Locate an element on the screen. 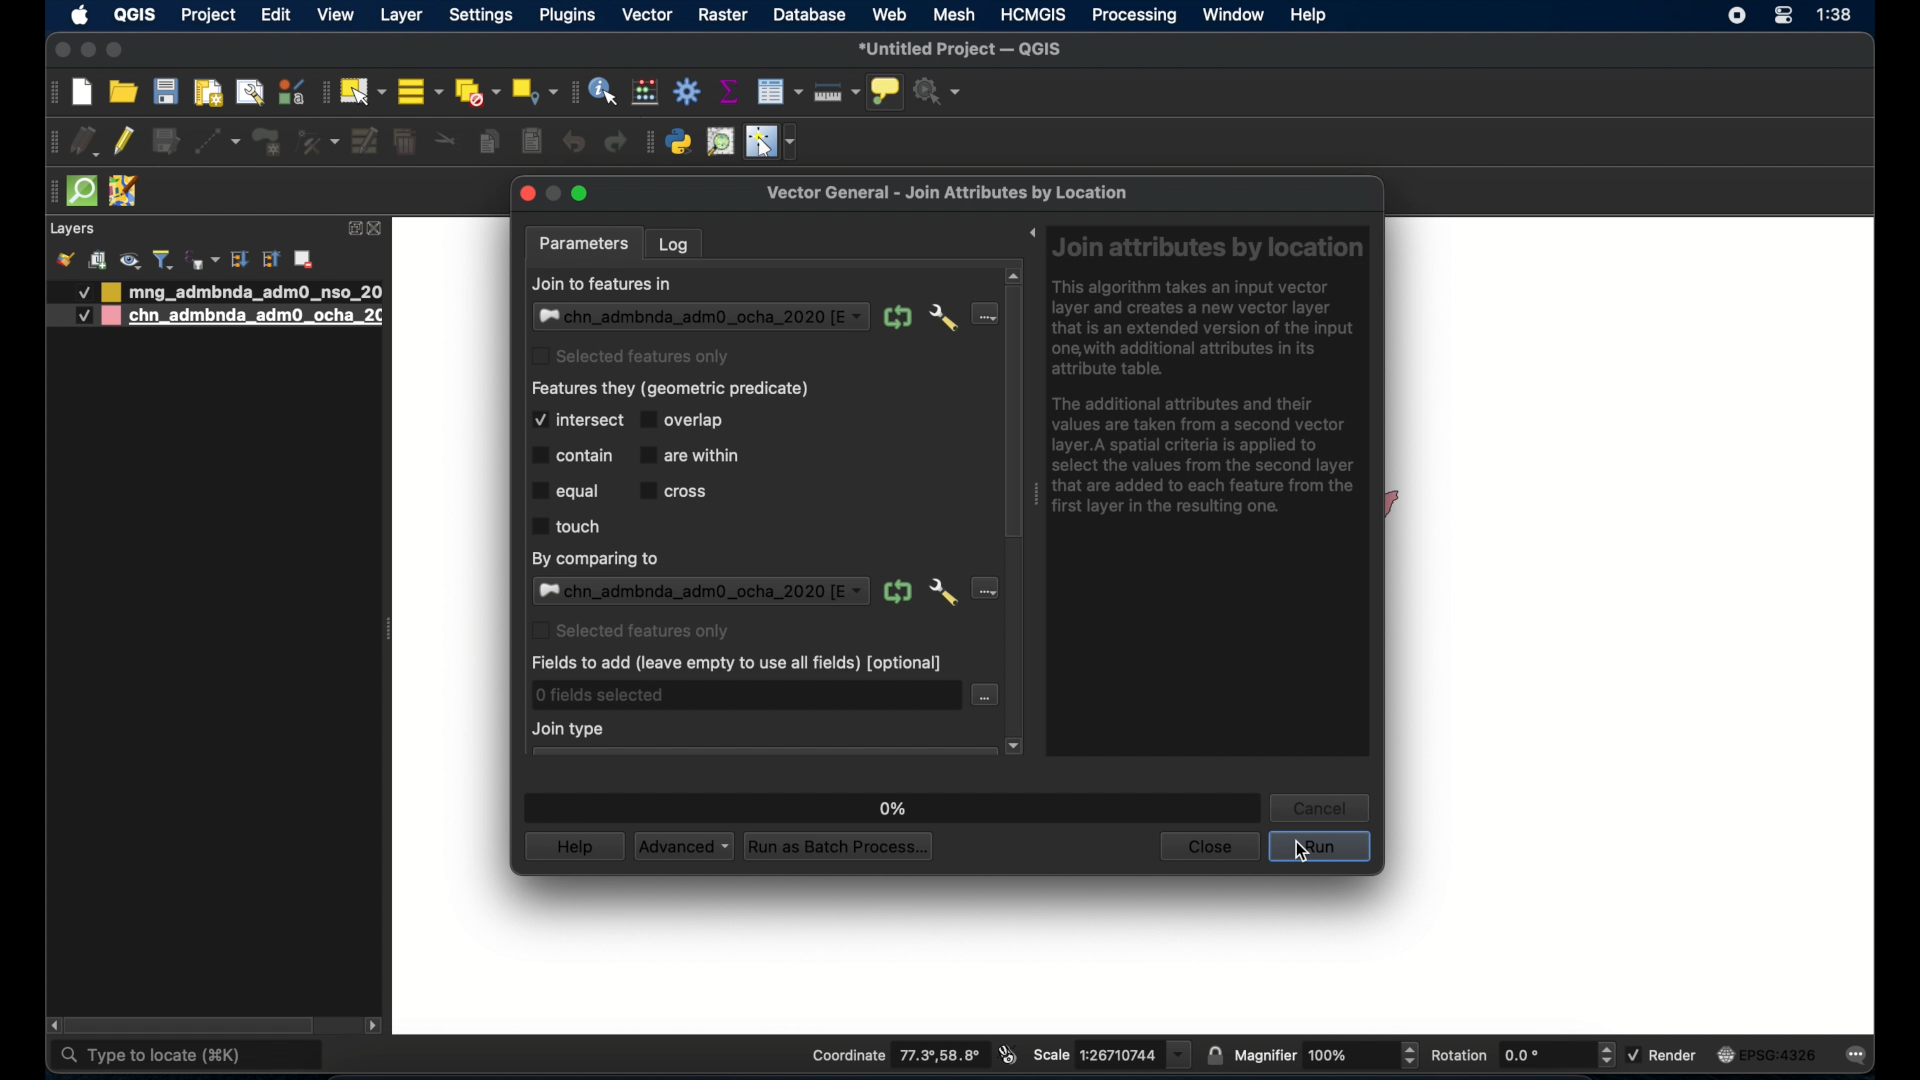  processing is located at coordinates (1135, 17).